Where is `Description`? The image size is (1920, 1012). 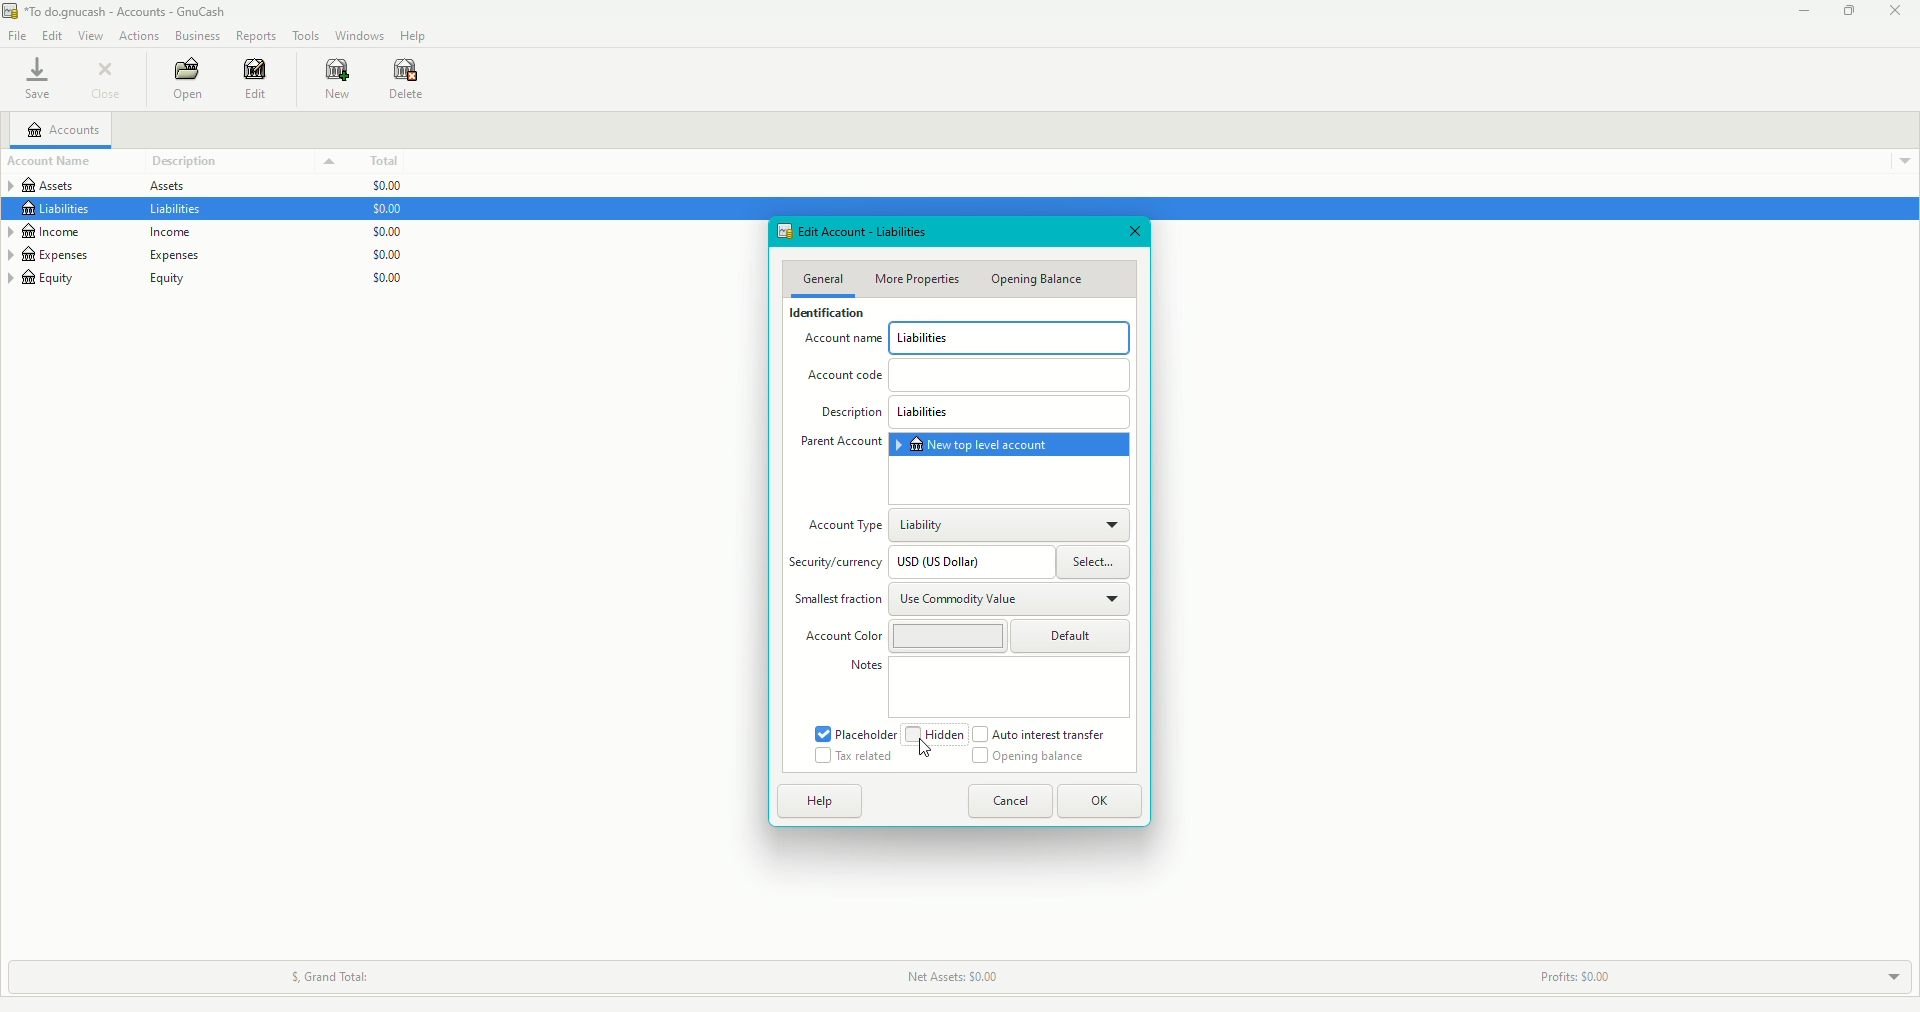 Description is located at coordinates (190, 160).